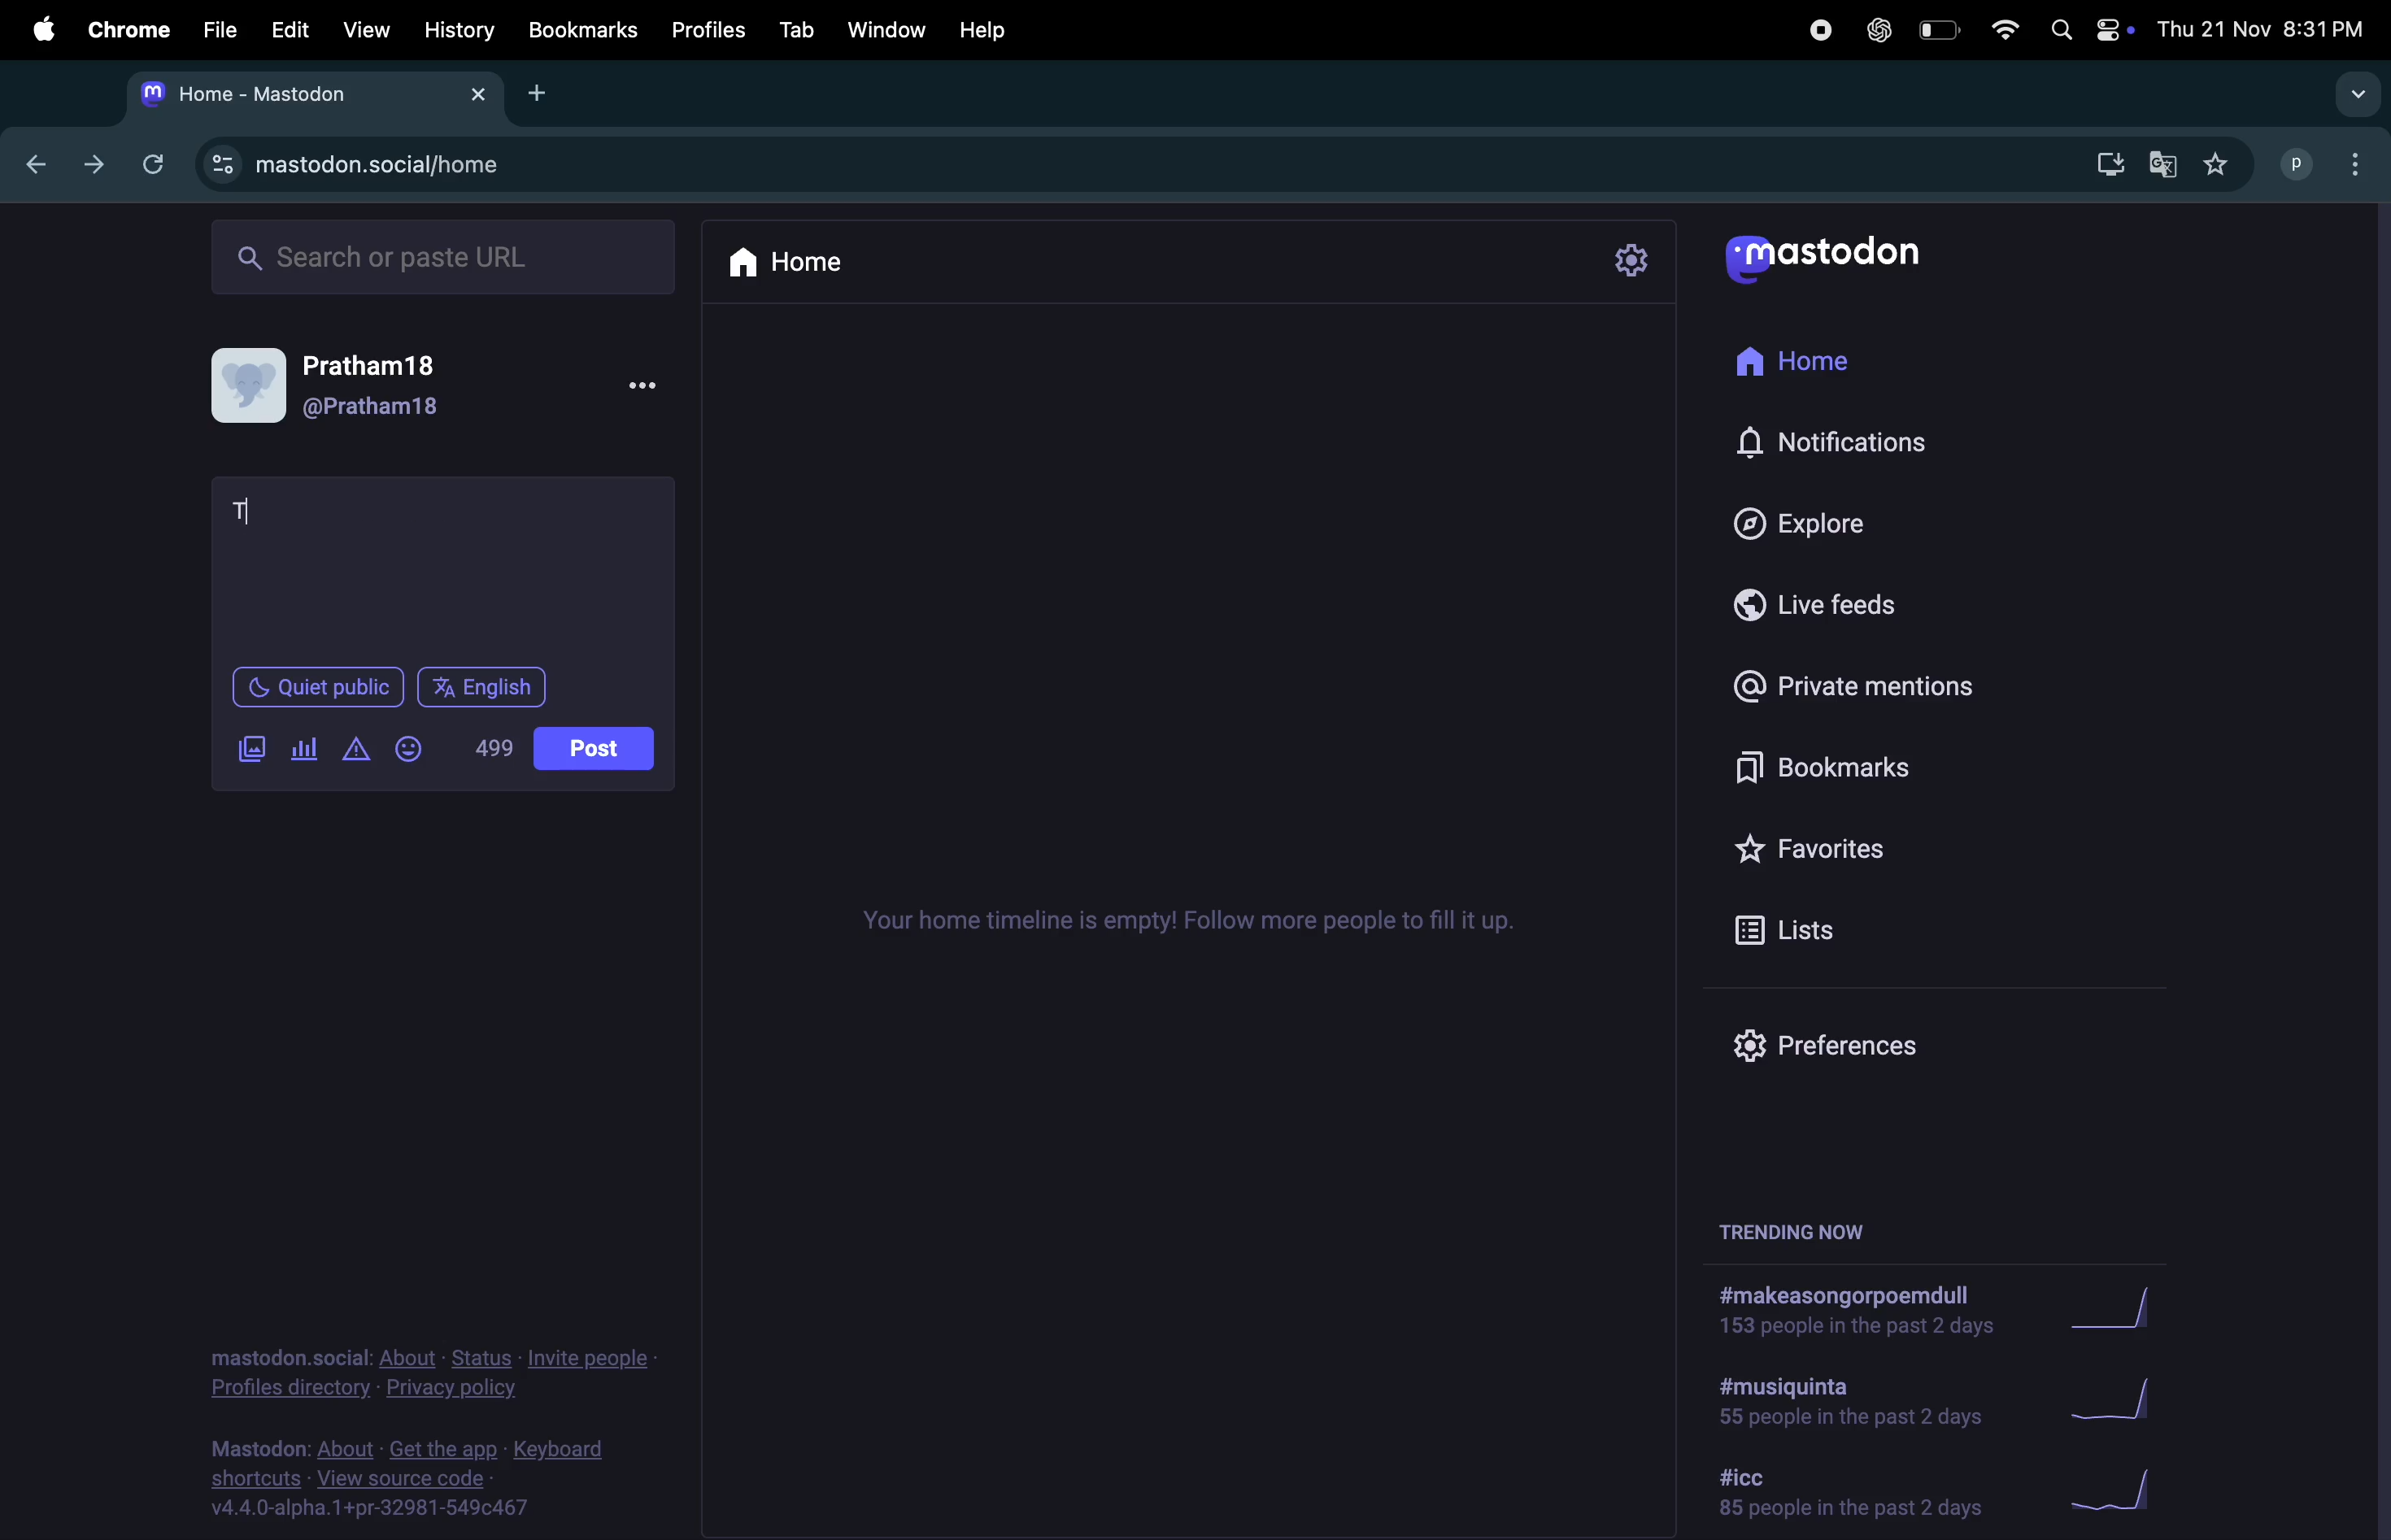 The width and height of the screenshot is (2391, 1540). Describe the element at coordinates (1818, 522) in the screenshot. I see `explore` at that location.